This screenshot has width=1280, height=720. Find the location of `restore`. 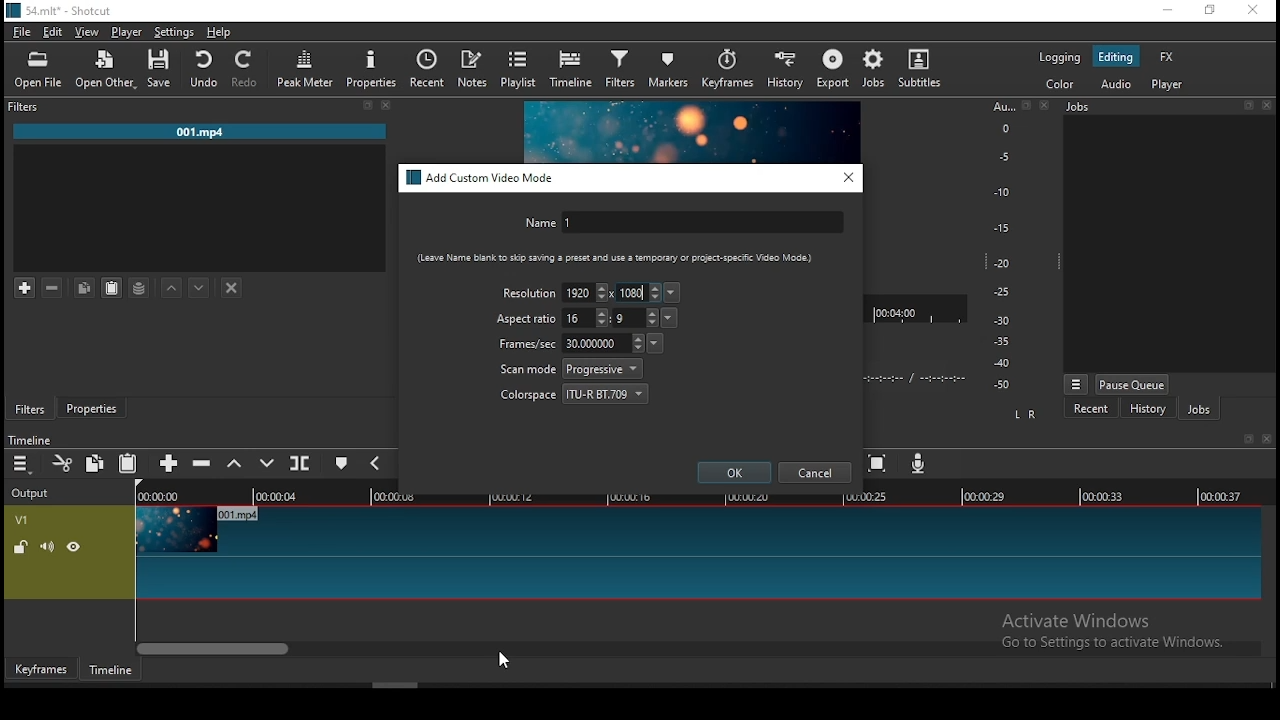

restore is located at coordinates (1208, 11).